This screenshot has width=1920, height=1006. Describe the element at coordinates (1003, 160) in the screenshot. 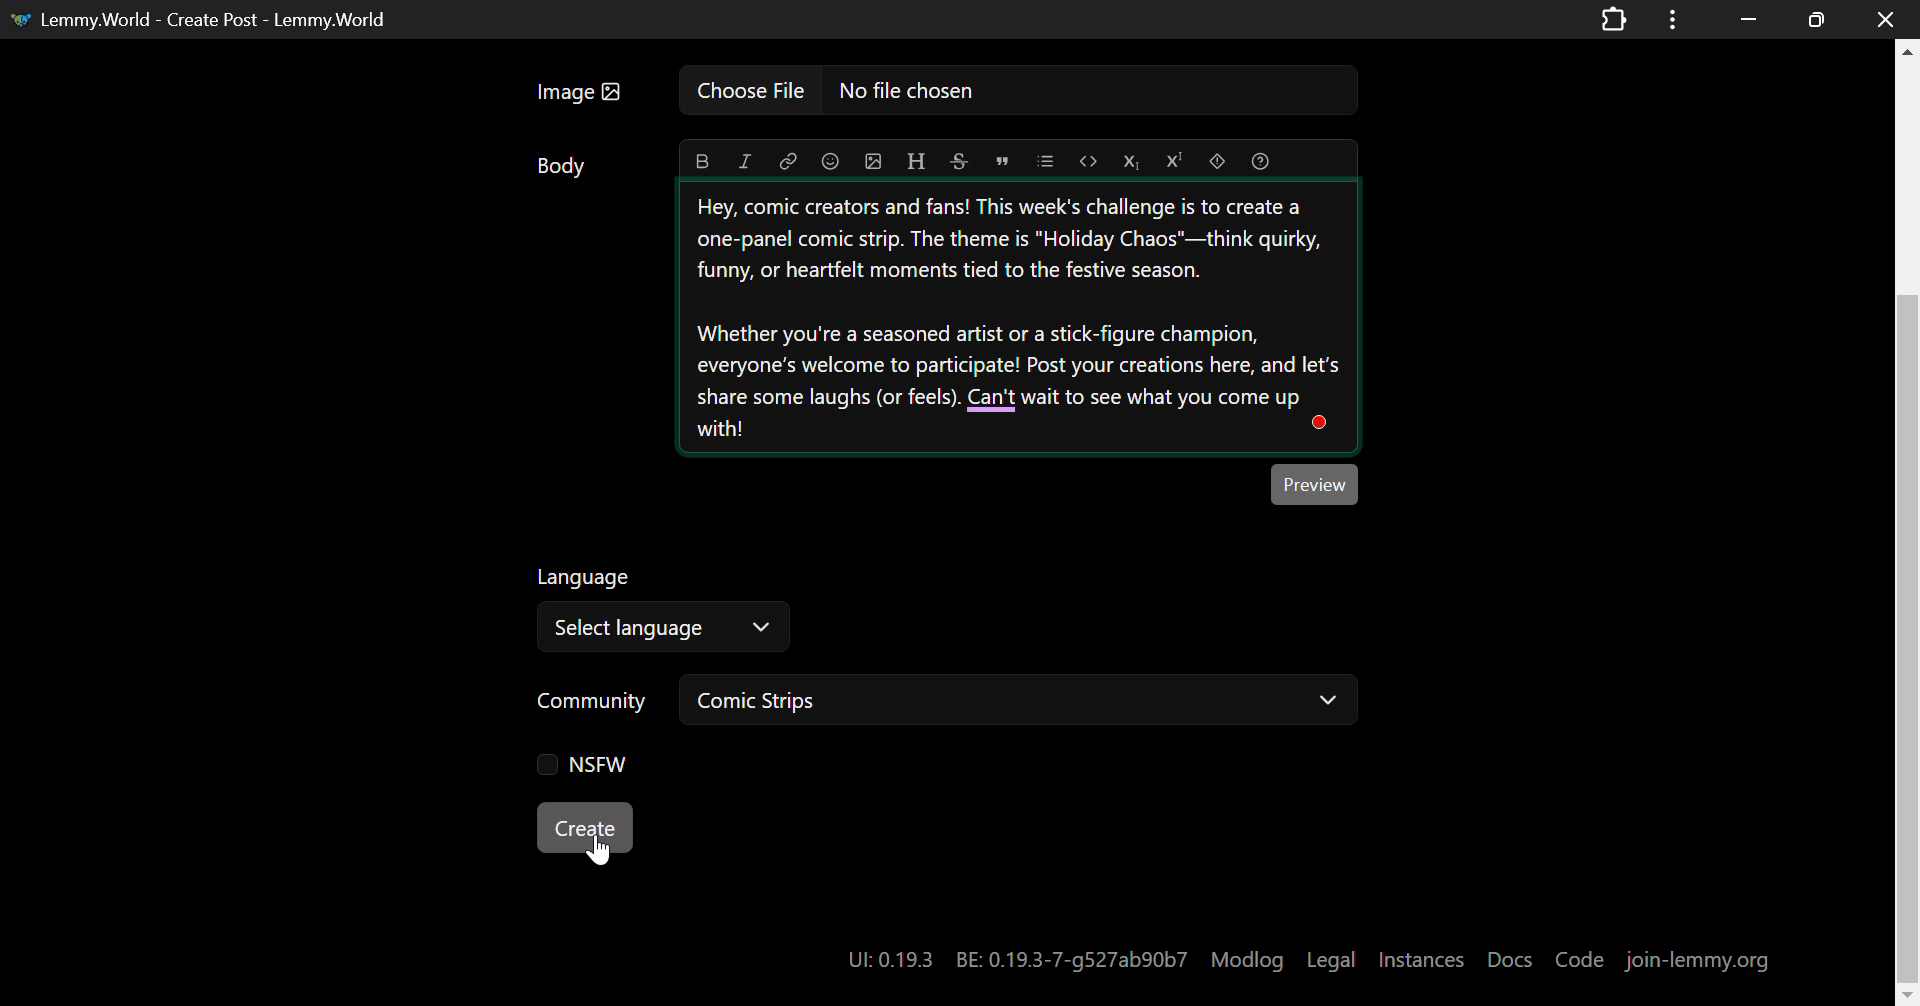

I see `quote` at that location.